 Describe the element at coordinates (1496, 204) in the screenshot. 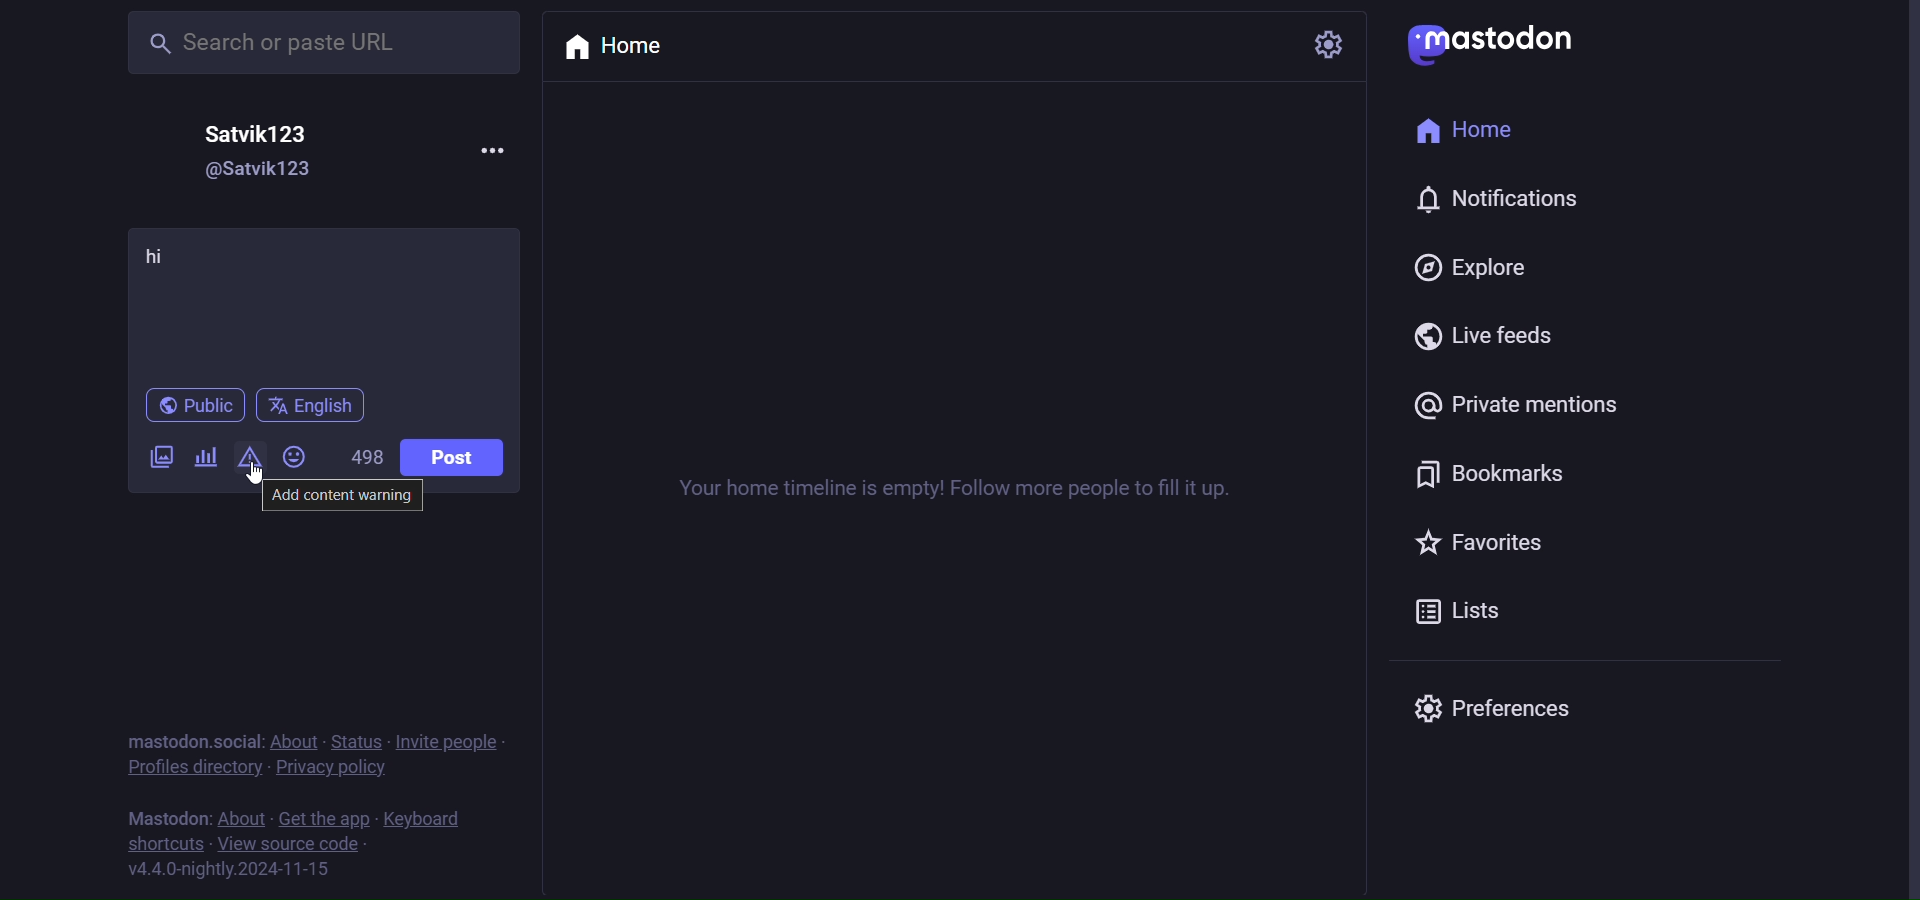

I see `notification` at that location.